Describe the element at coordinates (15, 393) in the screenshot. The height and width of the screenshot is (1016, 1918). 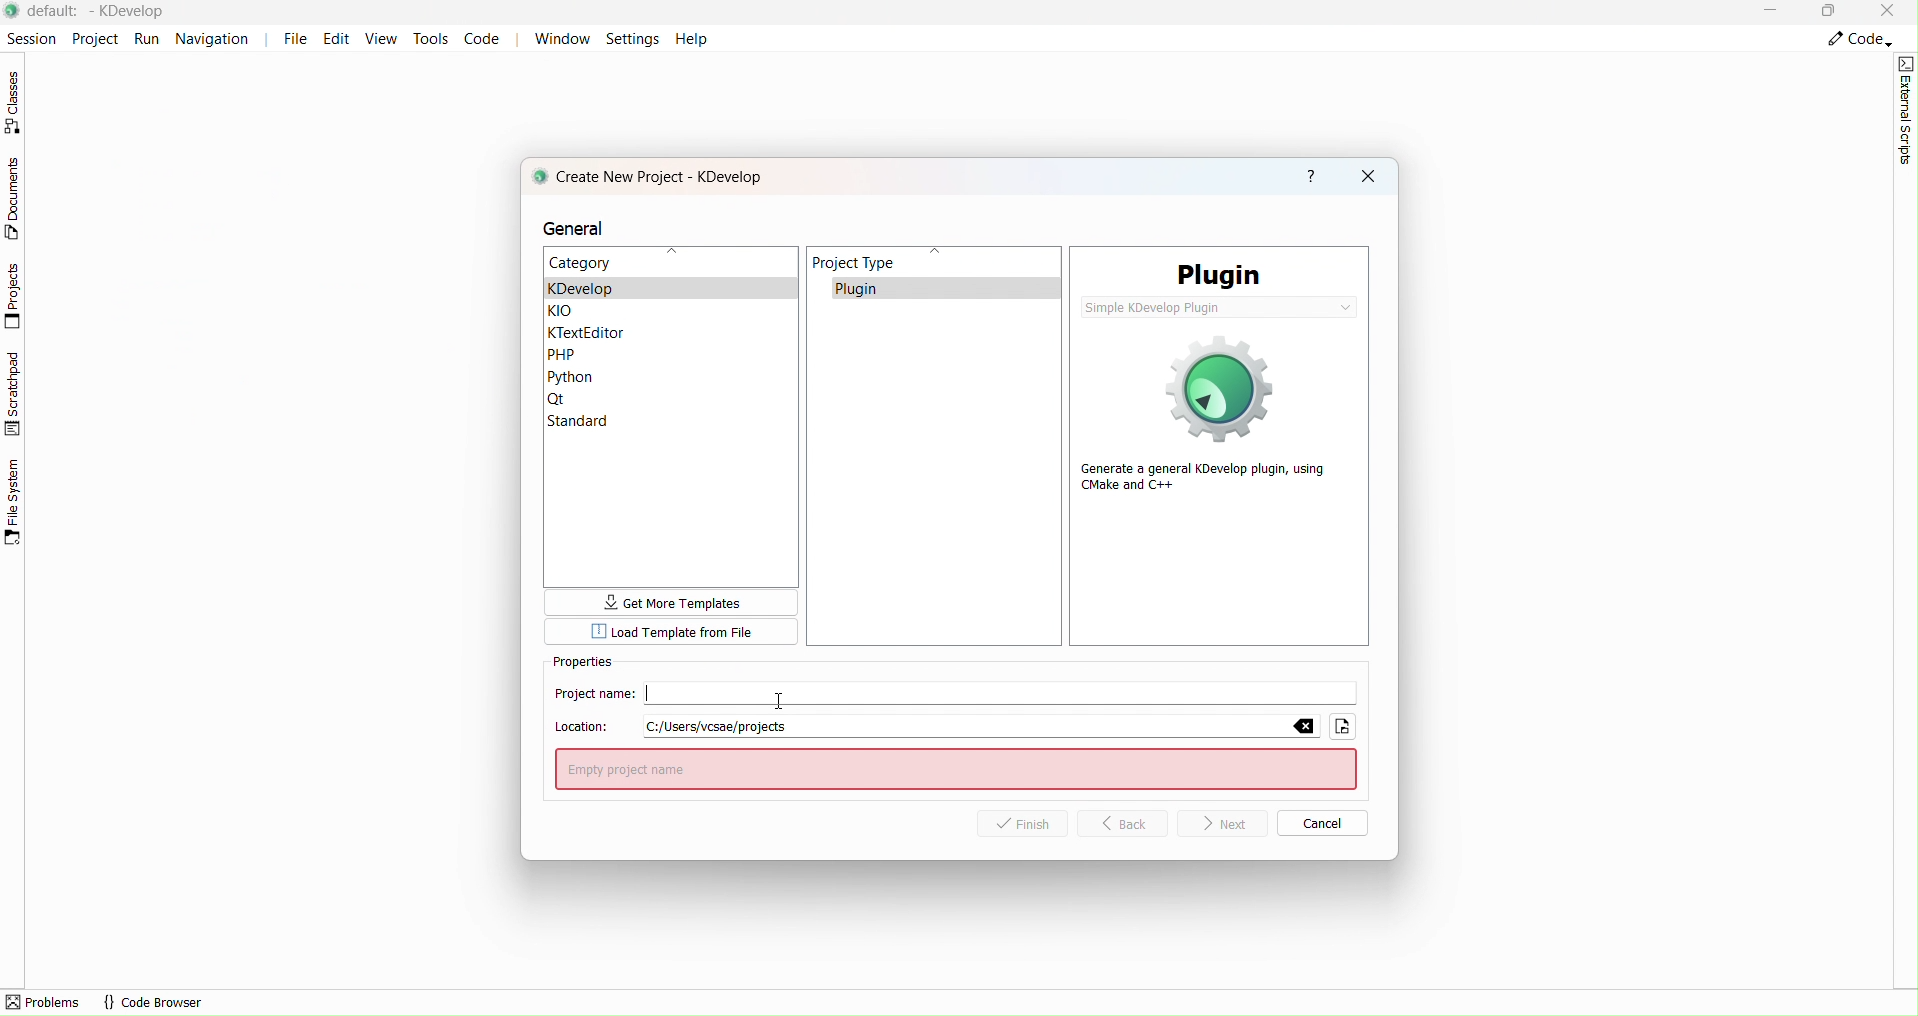
I see `Scratchpad` at that location.